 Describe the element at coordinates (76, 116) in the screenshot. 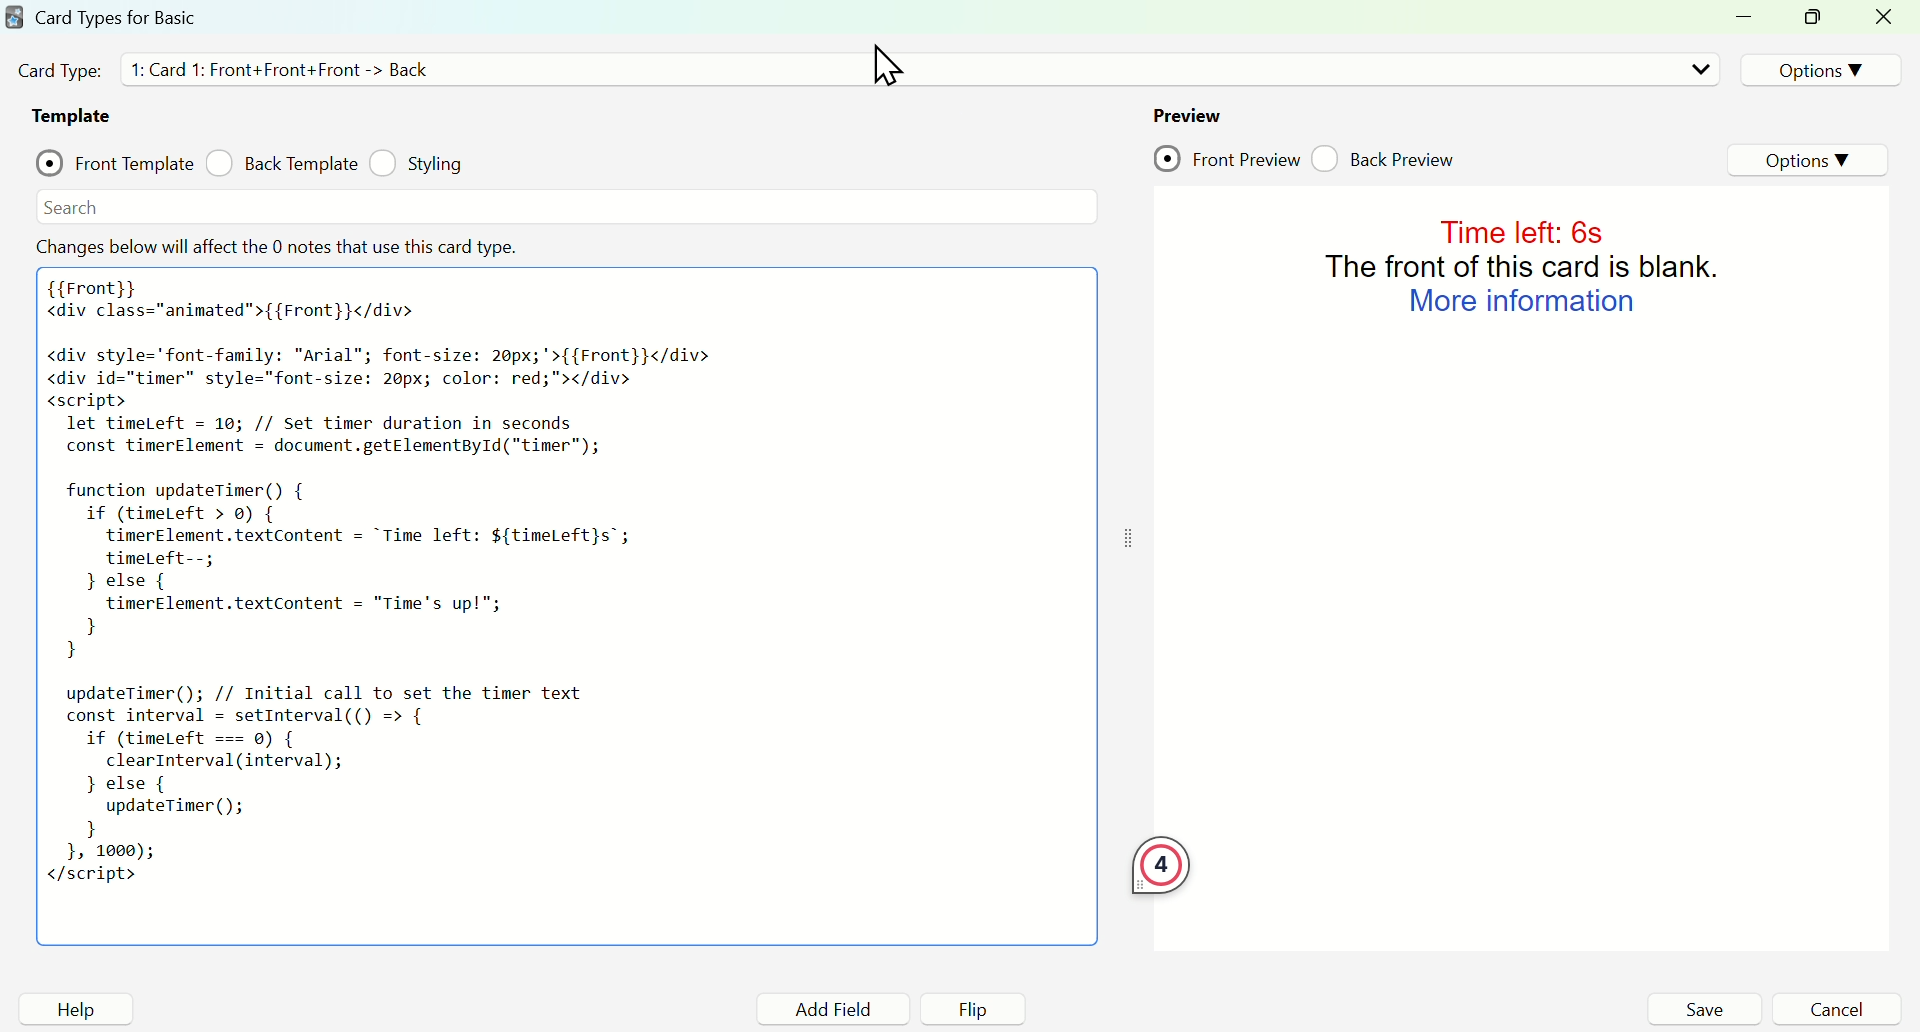

I see `Template` at that location.